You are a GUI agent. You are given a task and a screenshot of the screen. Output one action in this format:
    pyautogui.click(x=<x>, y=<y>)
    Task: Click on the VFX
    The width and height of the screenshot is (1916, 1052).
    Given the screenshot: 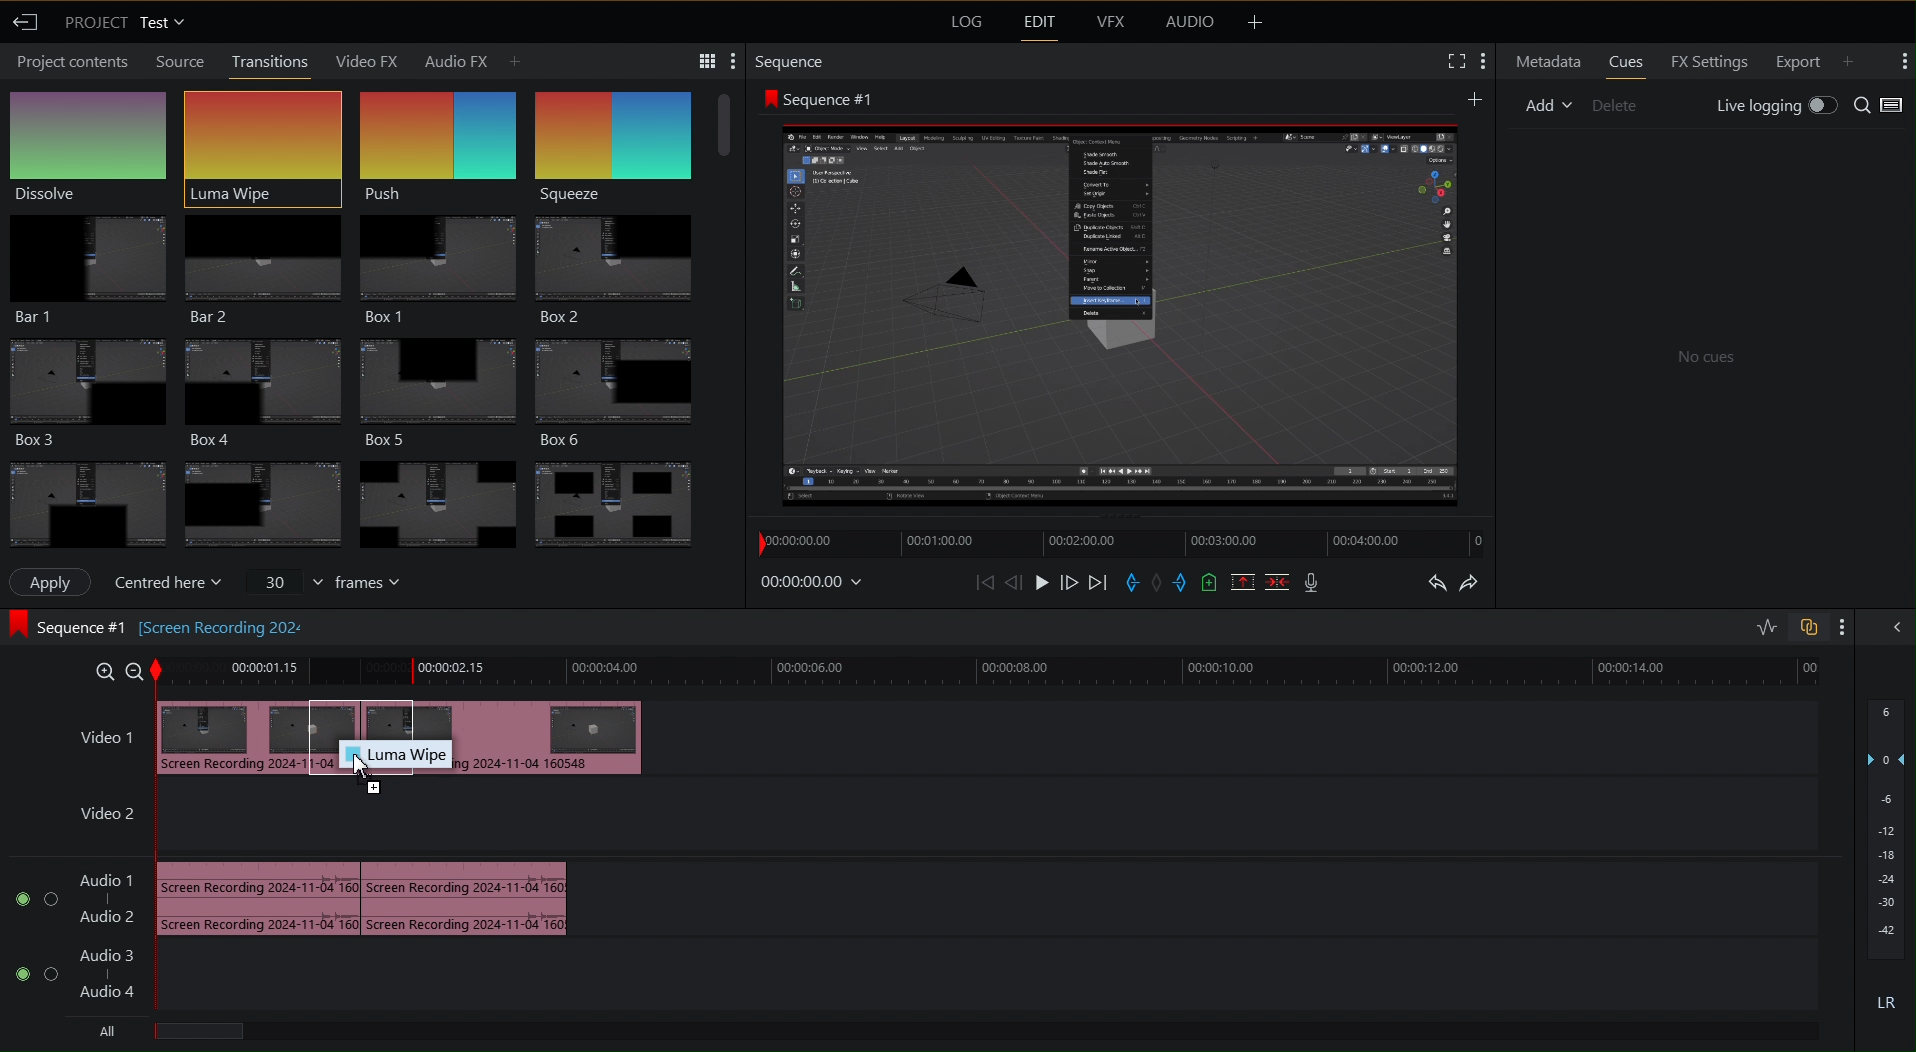 What is the action you would take?
    pyautogui.click(x=1109, y=26)
    